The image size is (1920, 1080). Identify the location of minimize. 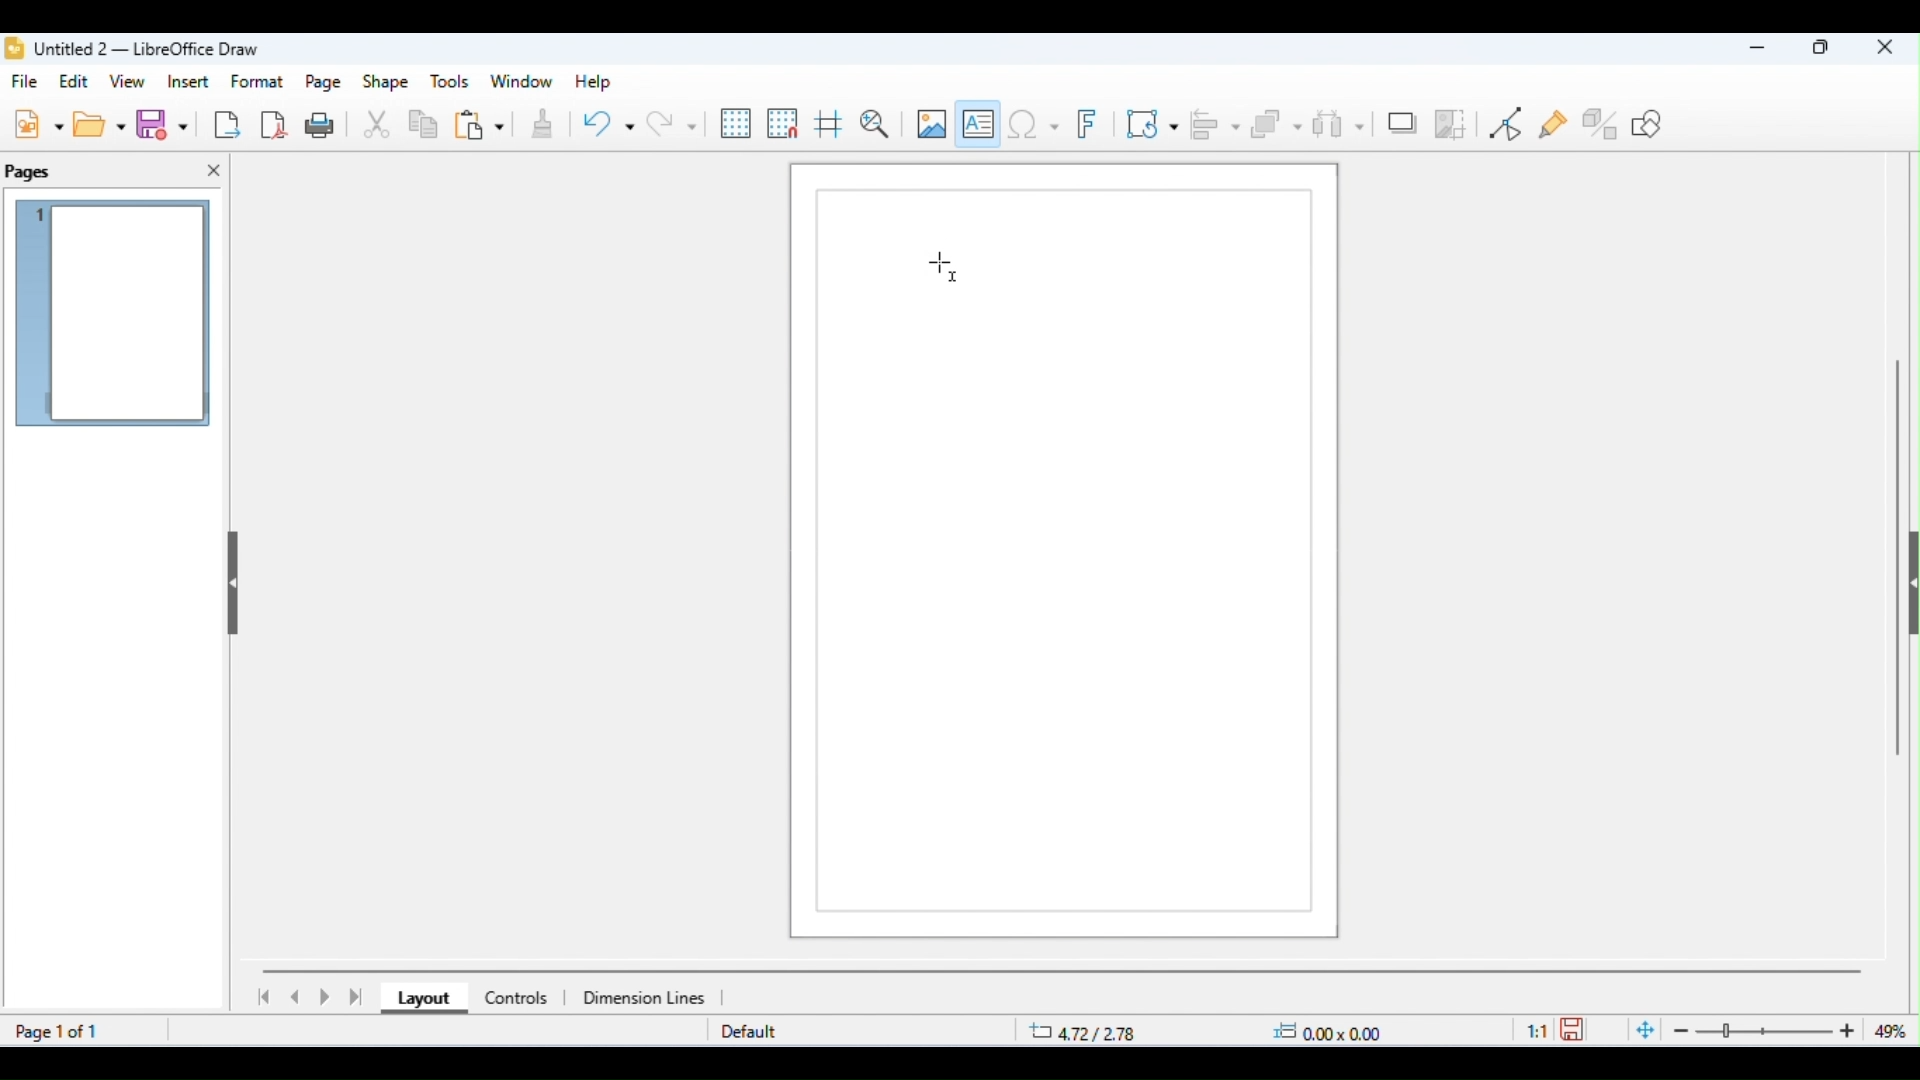
(1751, 51).